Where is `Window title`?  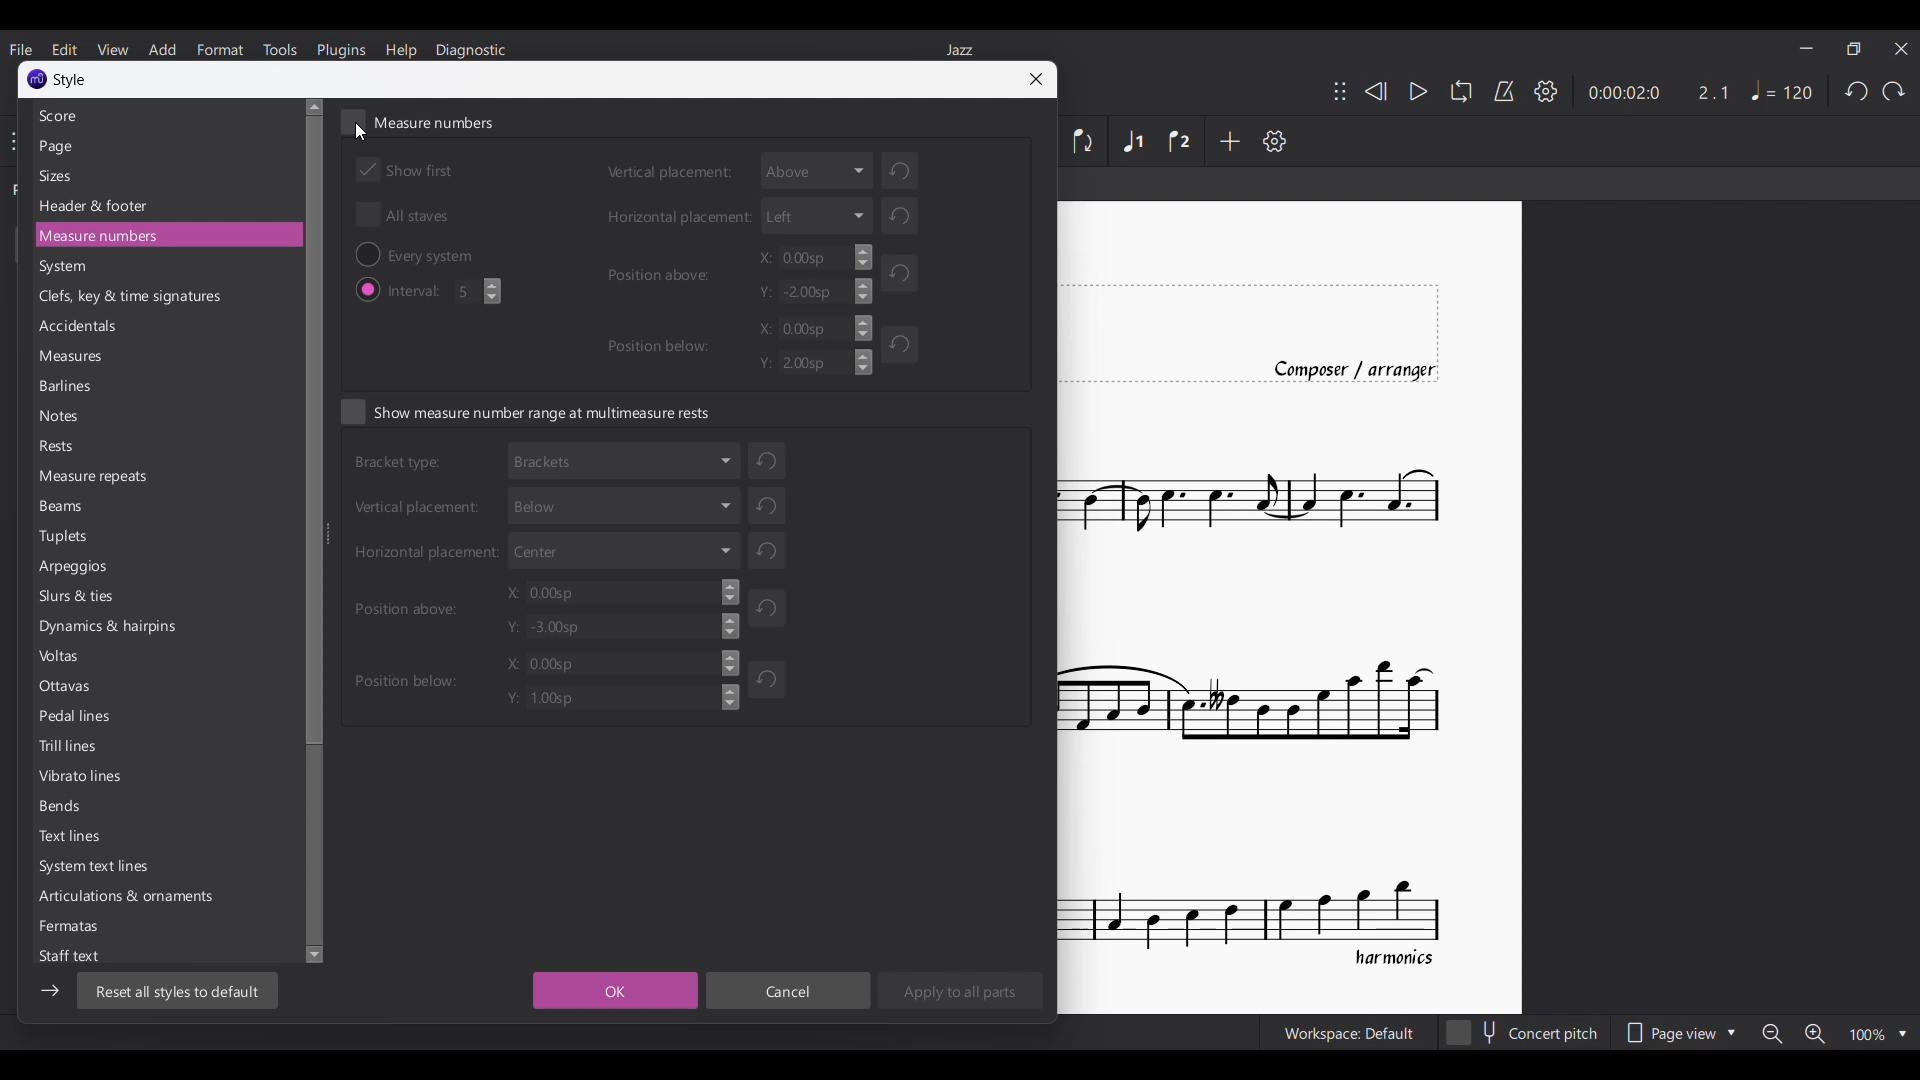
Window title is located at coordinates (71, 81).